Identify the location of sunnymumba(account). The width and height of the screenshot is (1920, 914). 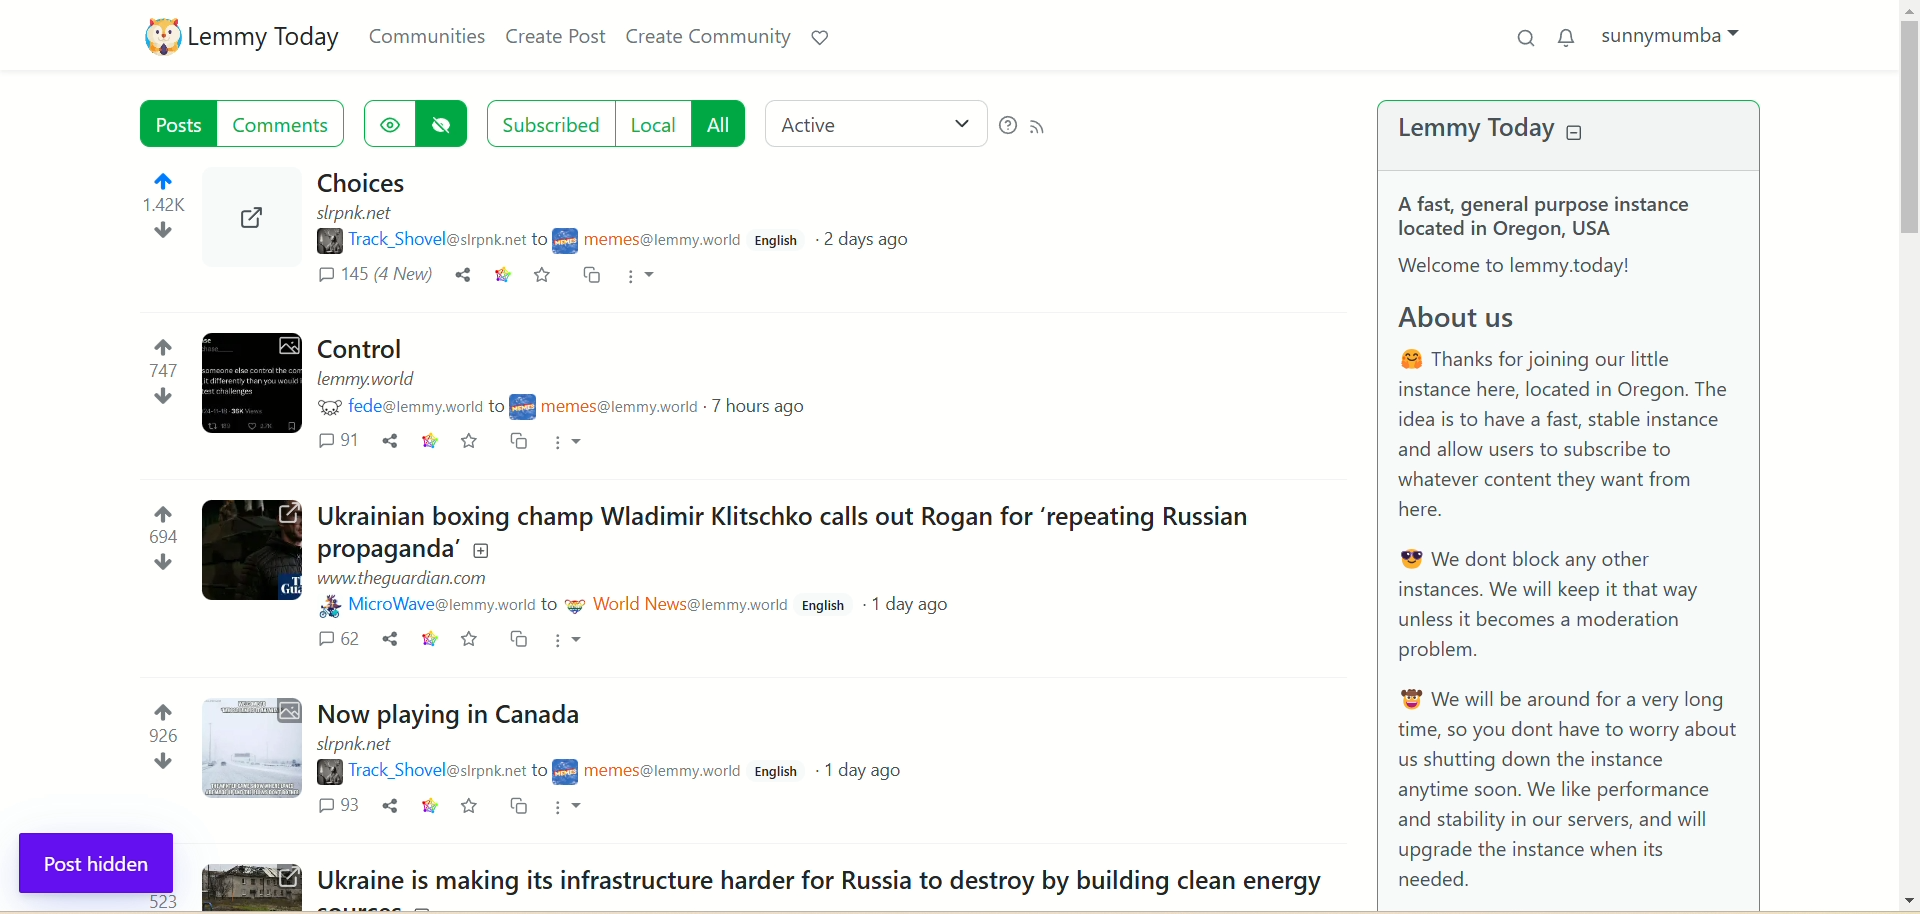
(1678, 35).